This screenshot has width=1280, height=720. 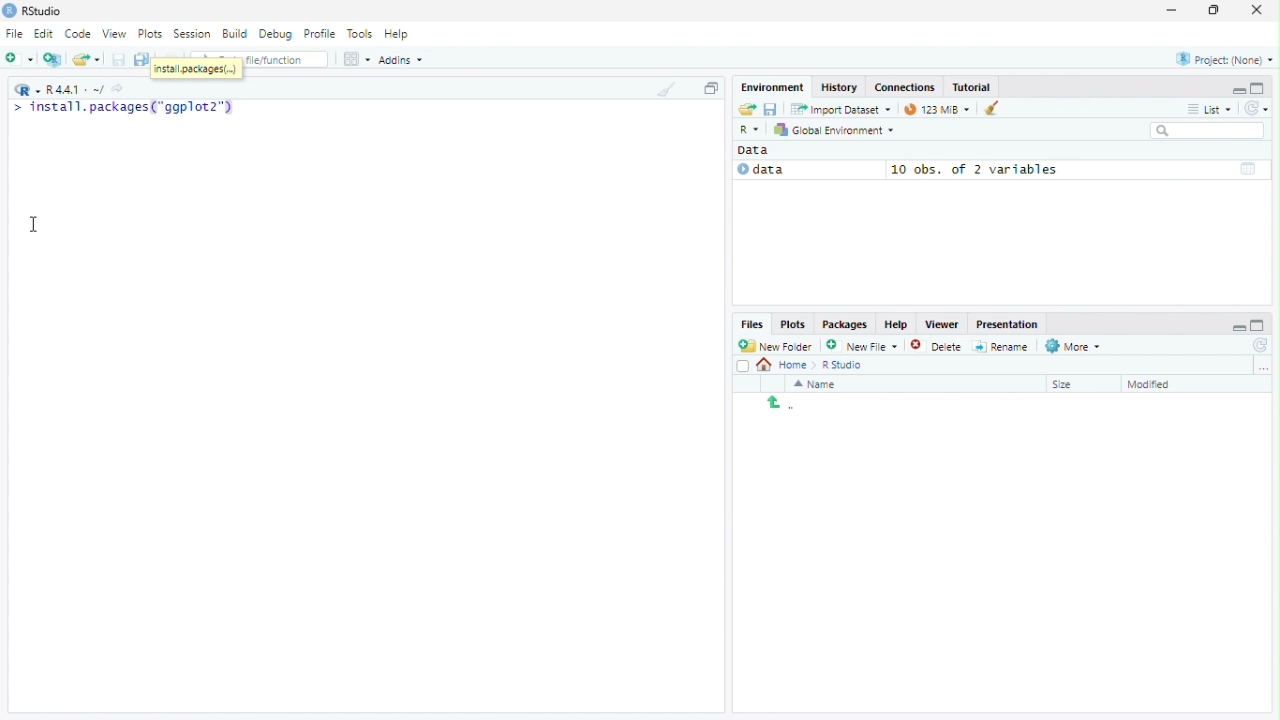 What do you see at coordinates (1260, 88) in the screenshot?
I see `maximize` at bounding box center [1260, 88].